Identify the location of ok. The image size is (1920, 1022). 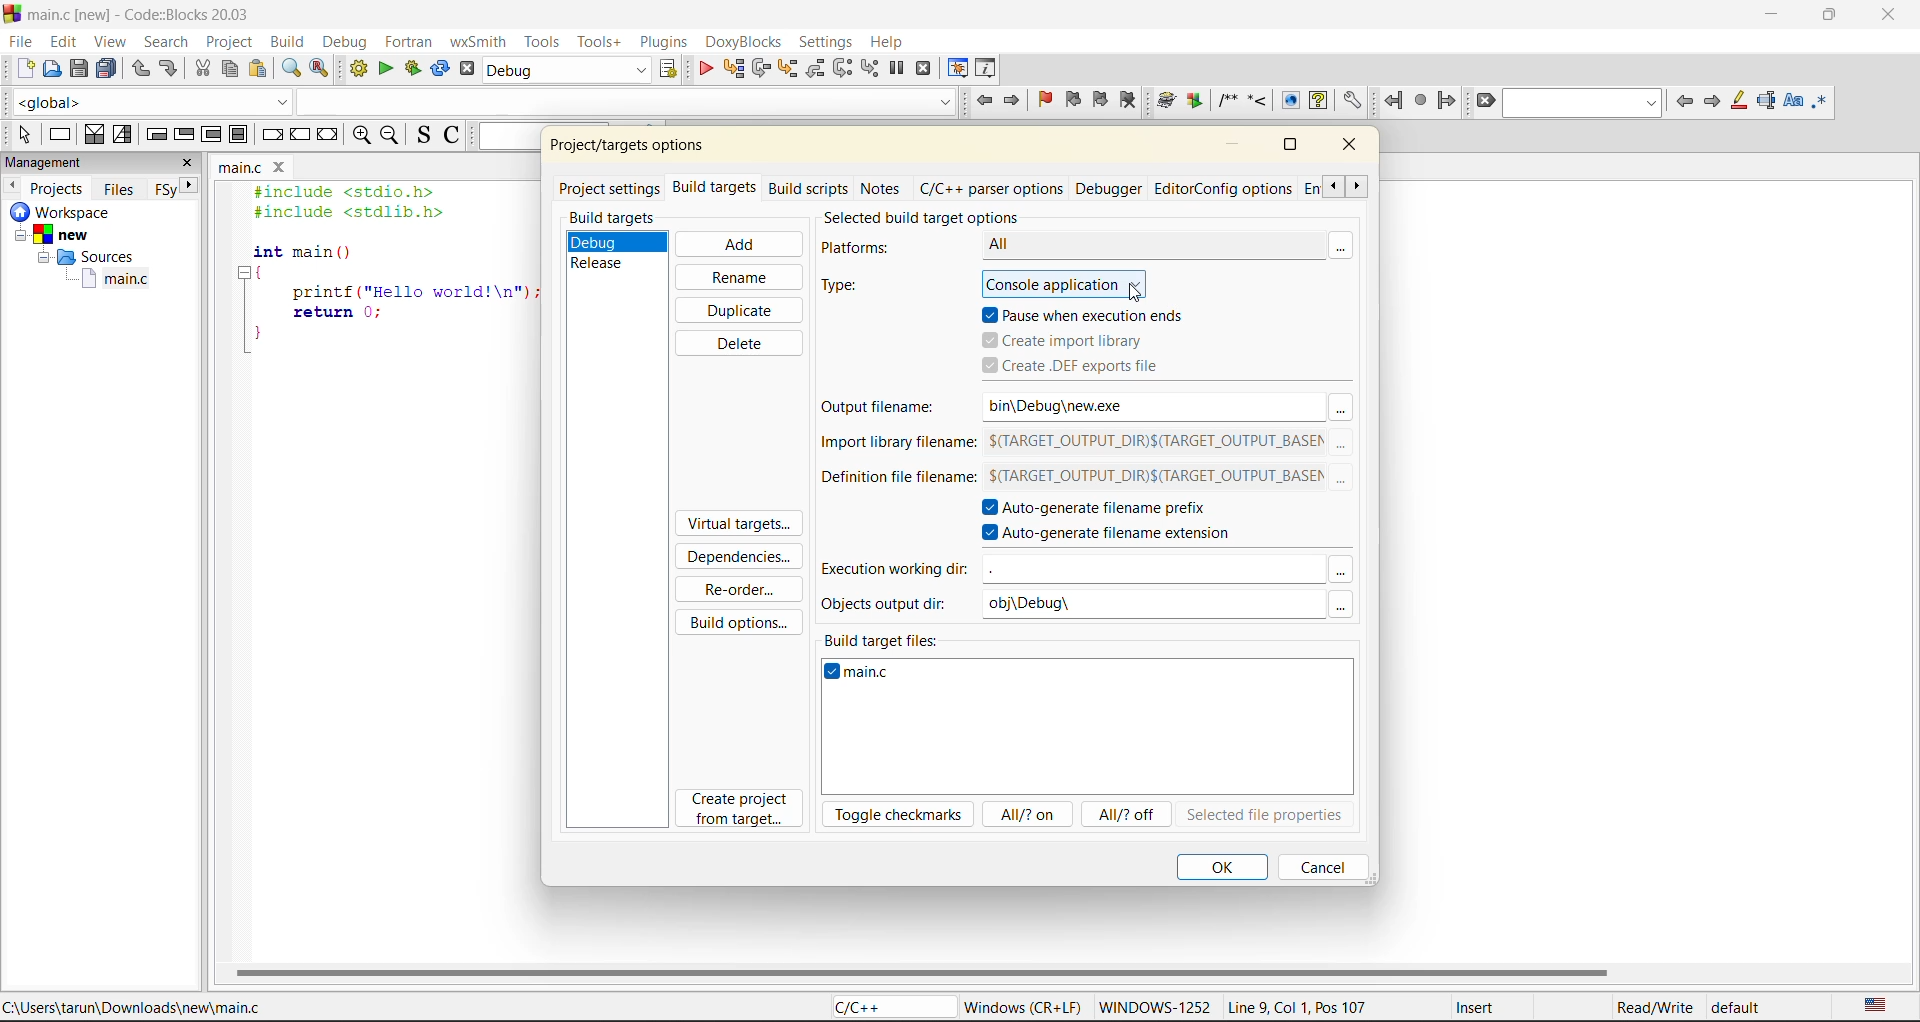
(1224, 868).